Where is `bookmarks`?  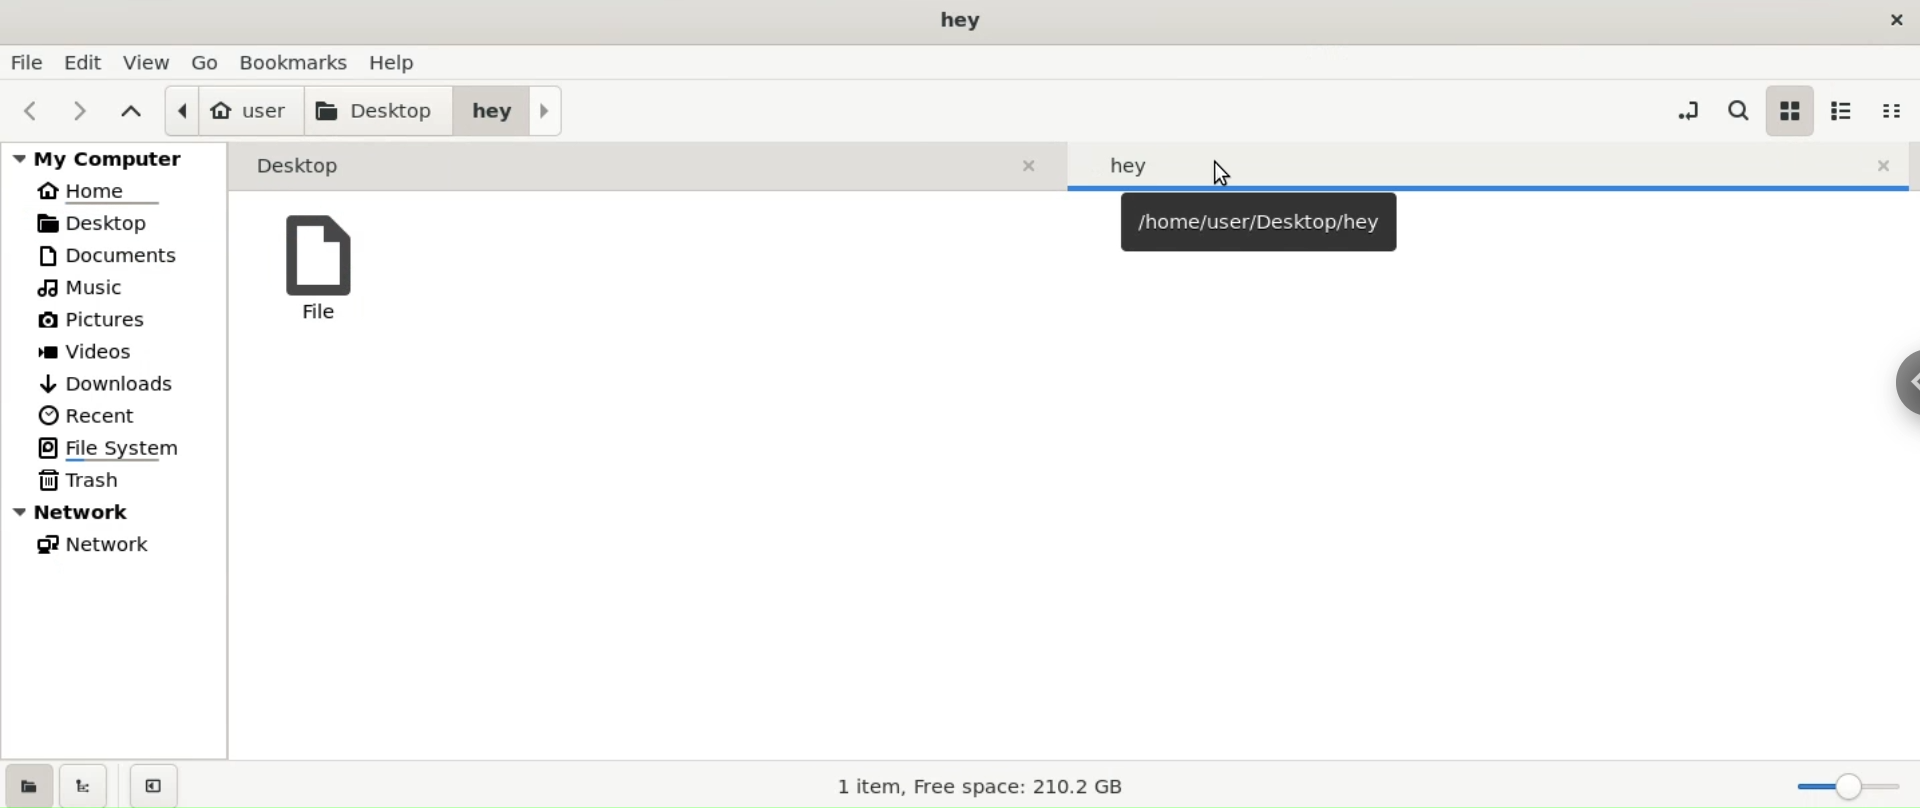
bookmarks is located at coordinates (294, 62).